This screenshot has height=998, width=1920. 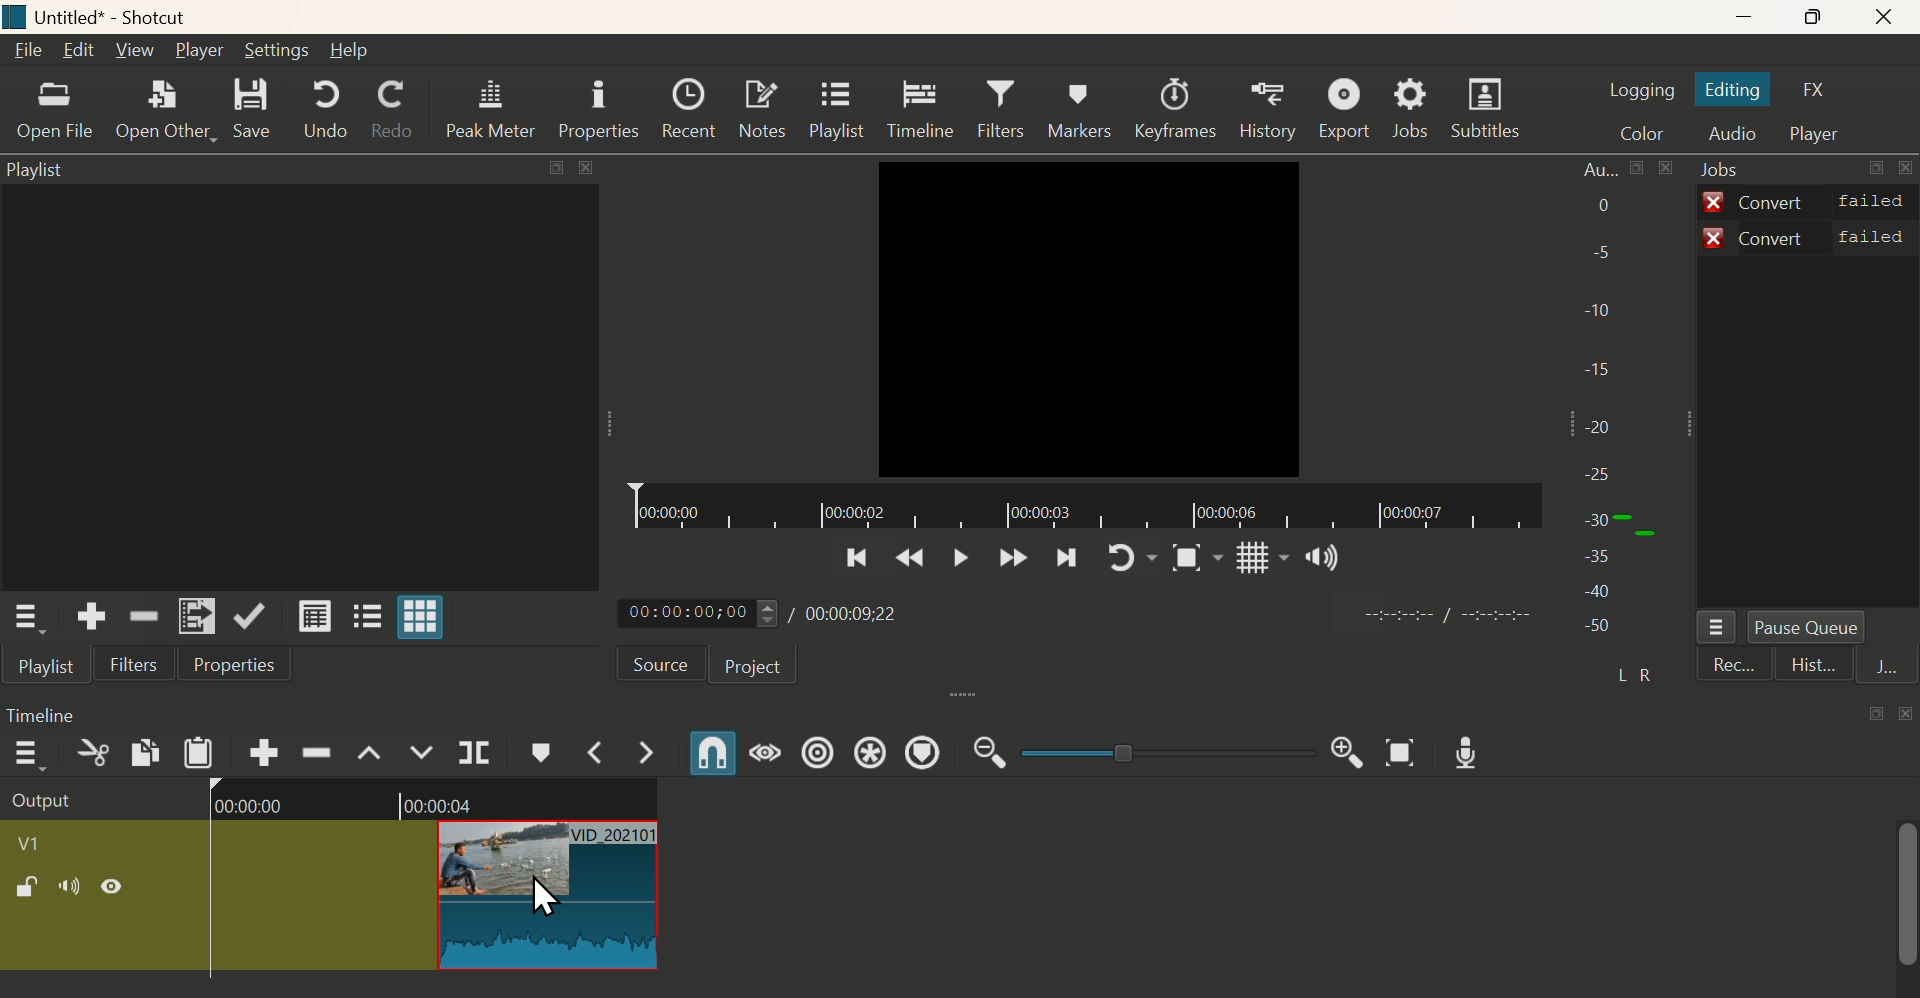 I want to click on Editing, so click(x=1740, y=91).